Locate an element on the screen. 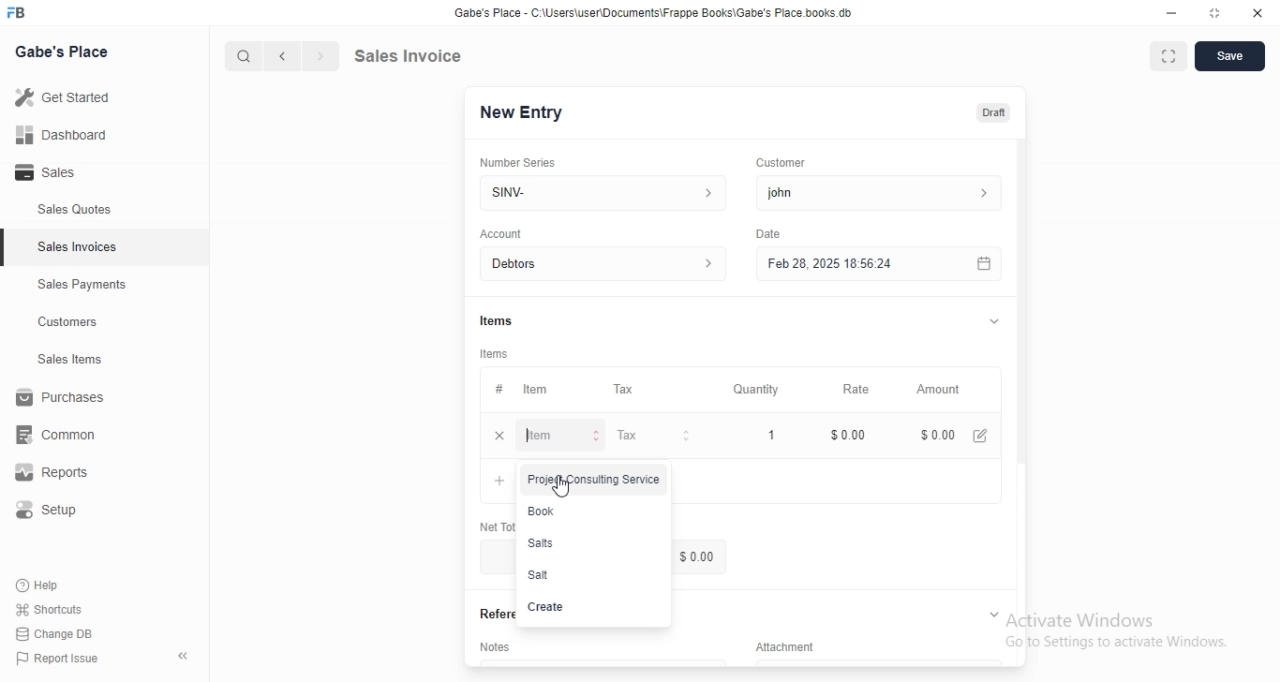 The height and width of the screenshot is (682, 1280). 1 is located at coordinates (773, 434).